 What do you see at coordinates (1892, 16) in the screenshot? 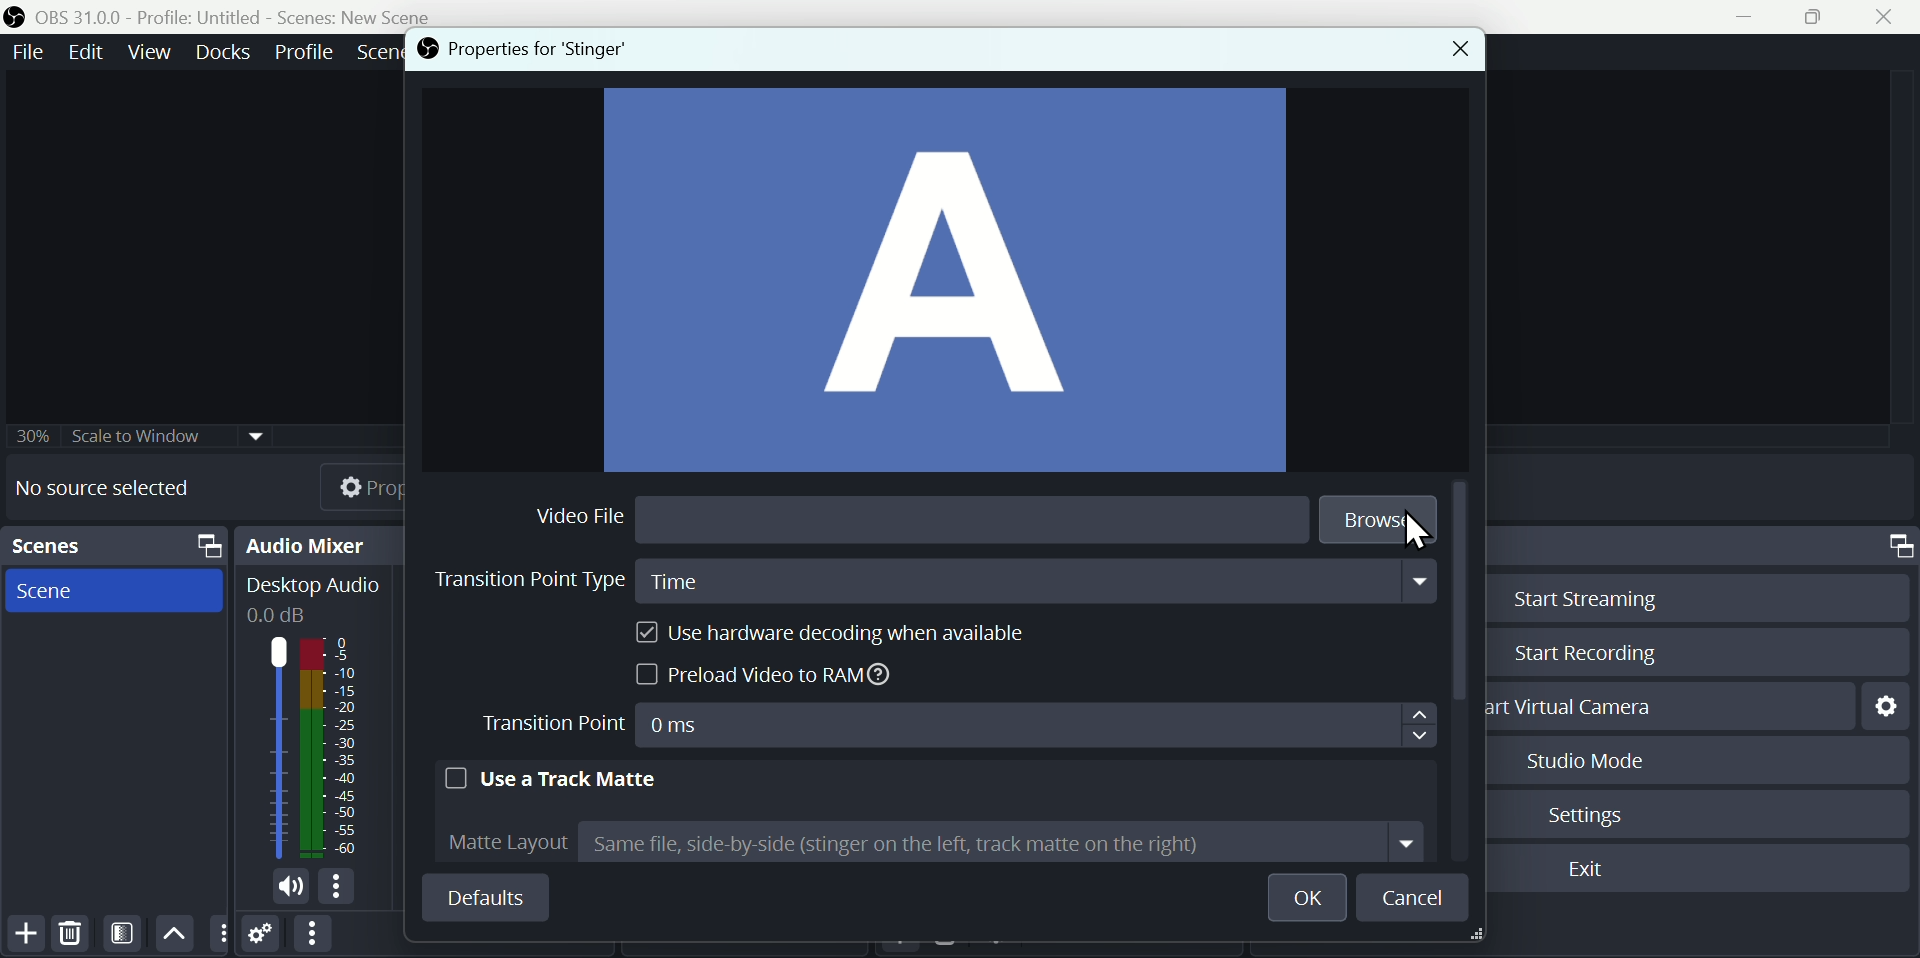
I see `Close` at bounding box center [1892, 16].